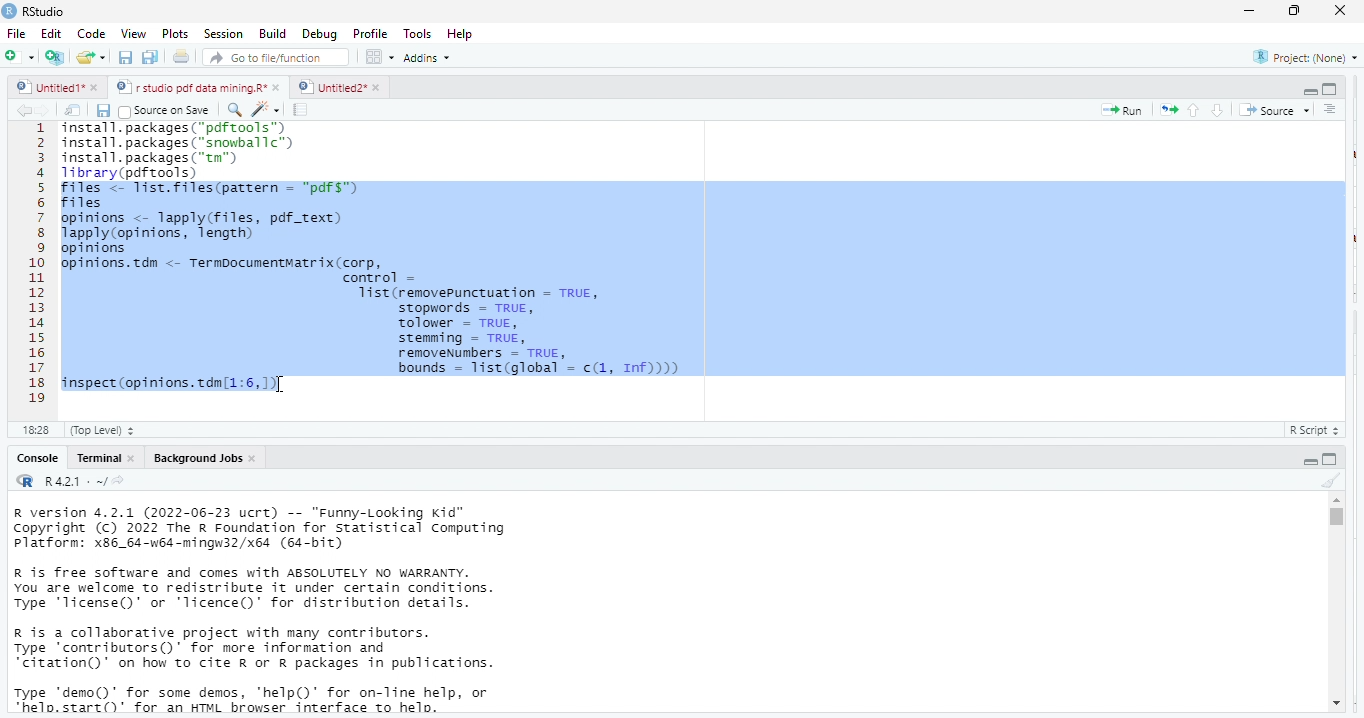 Image resolution: width=1364 pixels, height=718 pixels. What do you see at coordinates (273, 33) in the screenshot?
I see `build` at bounding box center [273, 33].